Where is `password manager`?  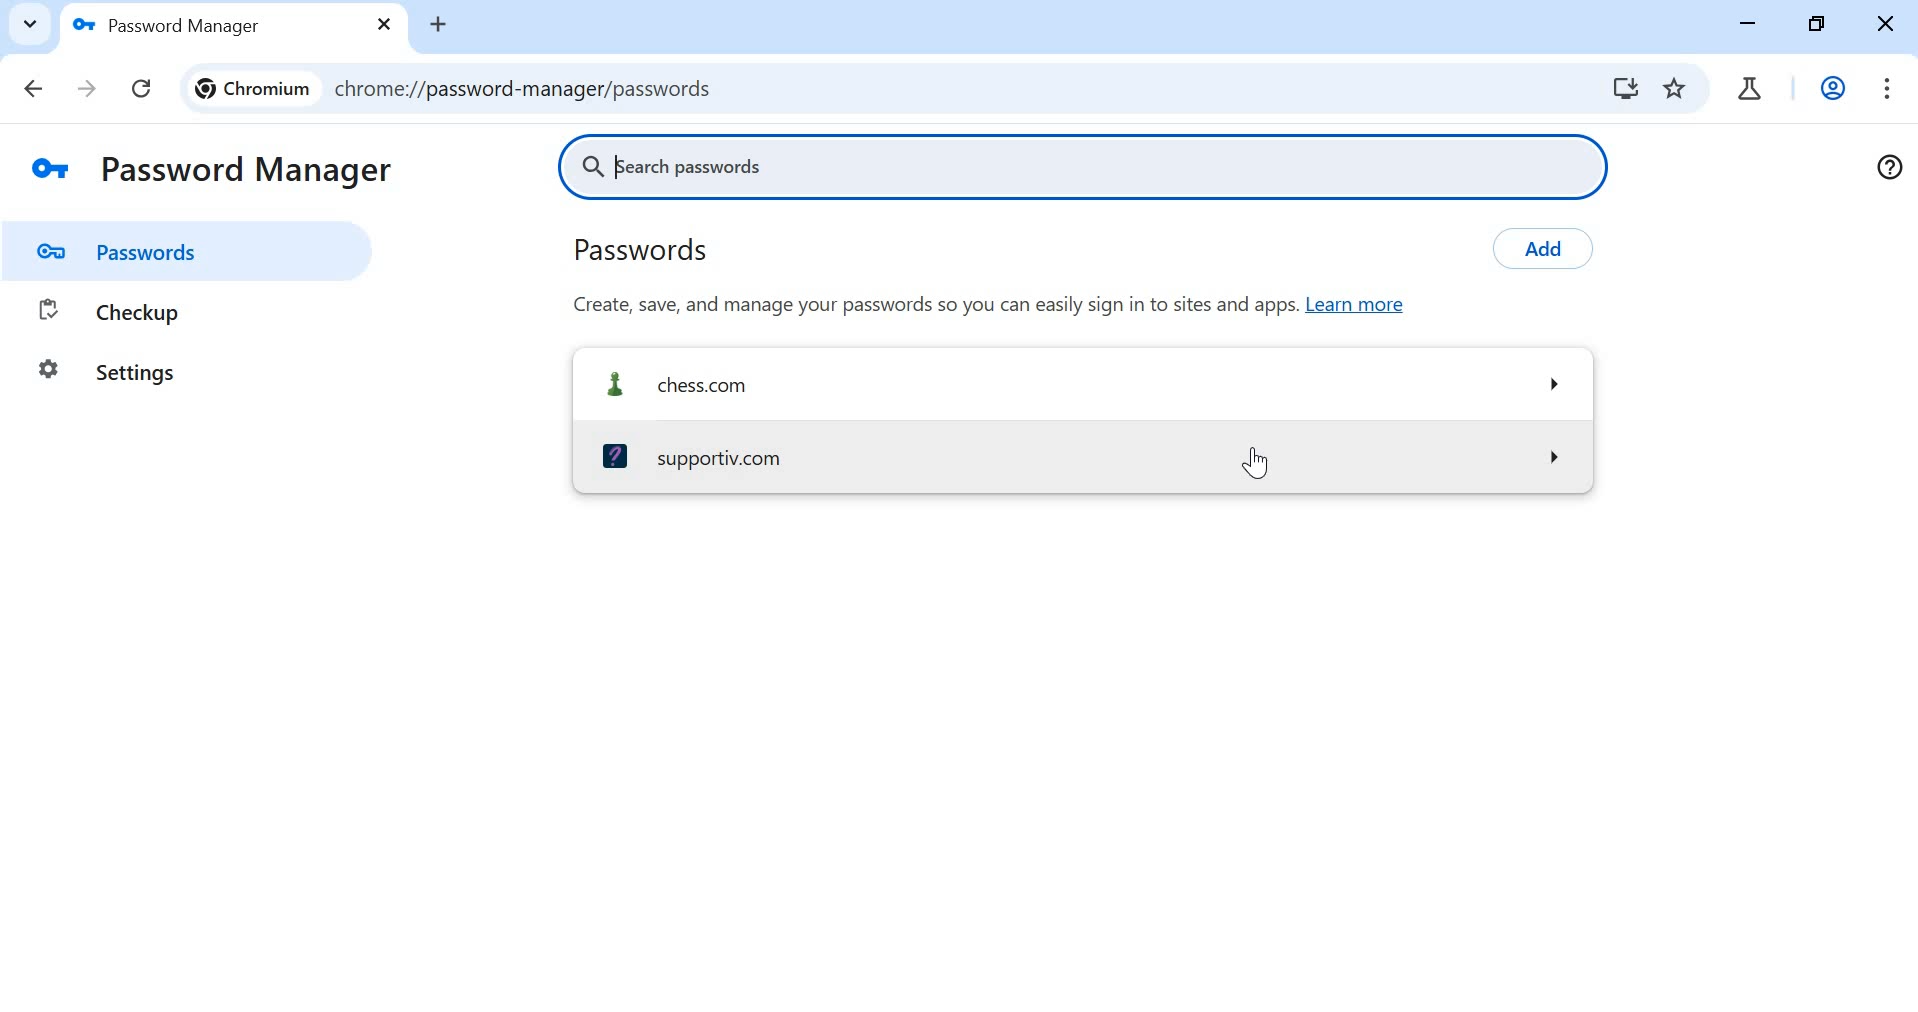
password manager is located at coordinates (228, 22).